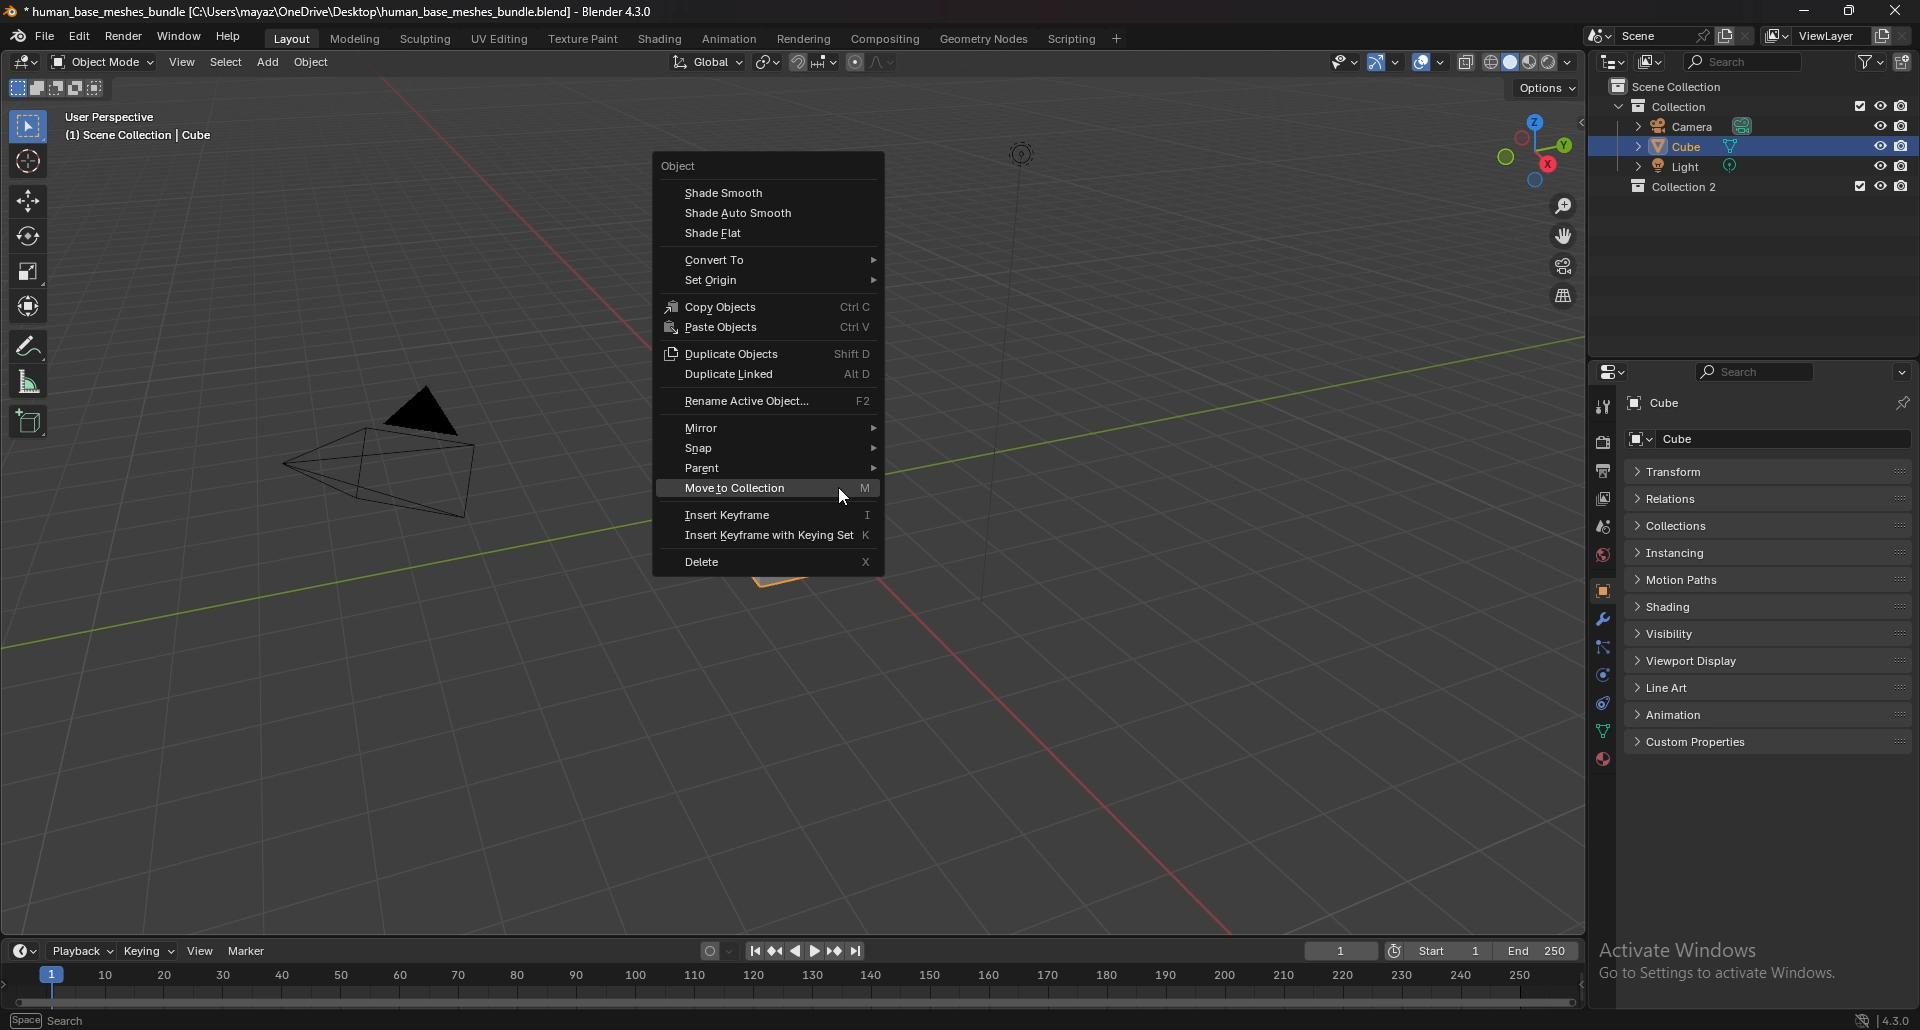  What do you see at coordinates (1903, 145) in the screenshot?
I see `disable in renders` at bounding box center [1903, 145].